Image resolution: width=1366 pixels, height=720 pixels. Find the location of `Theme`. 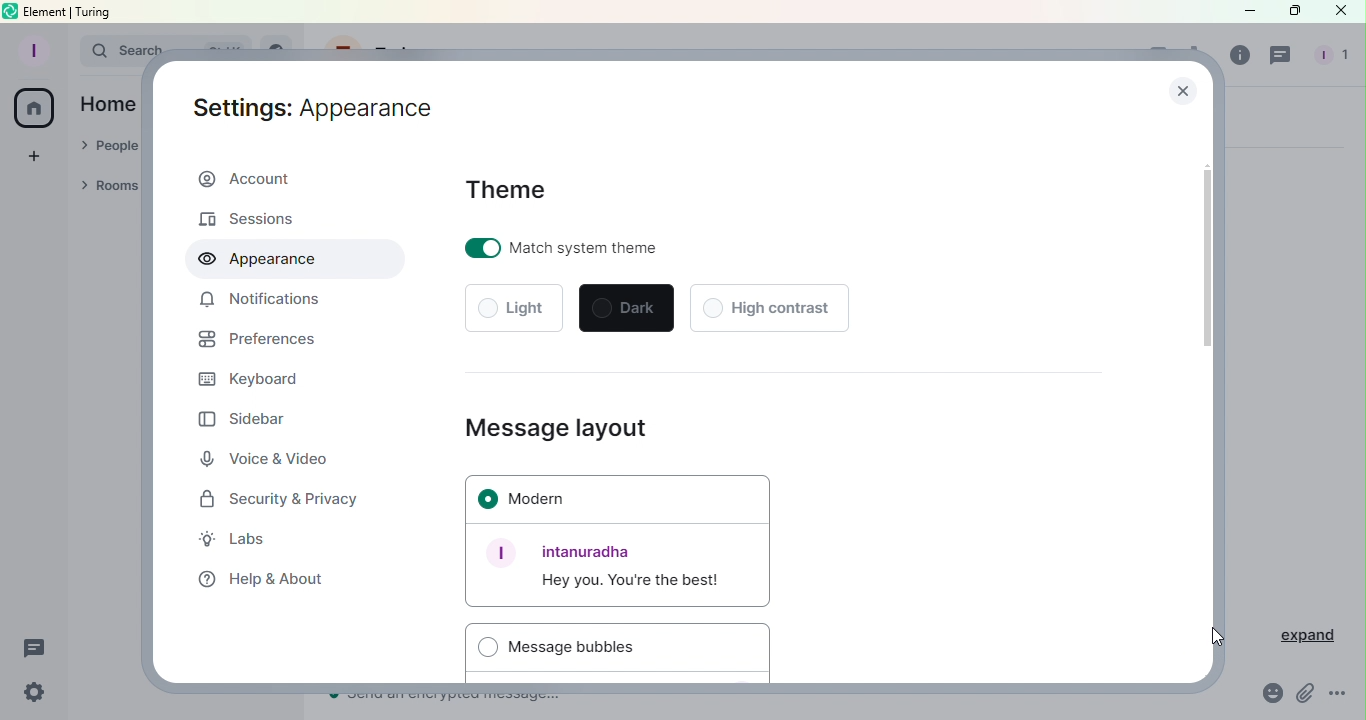

Theme is located at coordinates (508, 189).